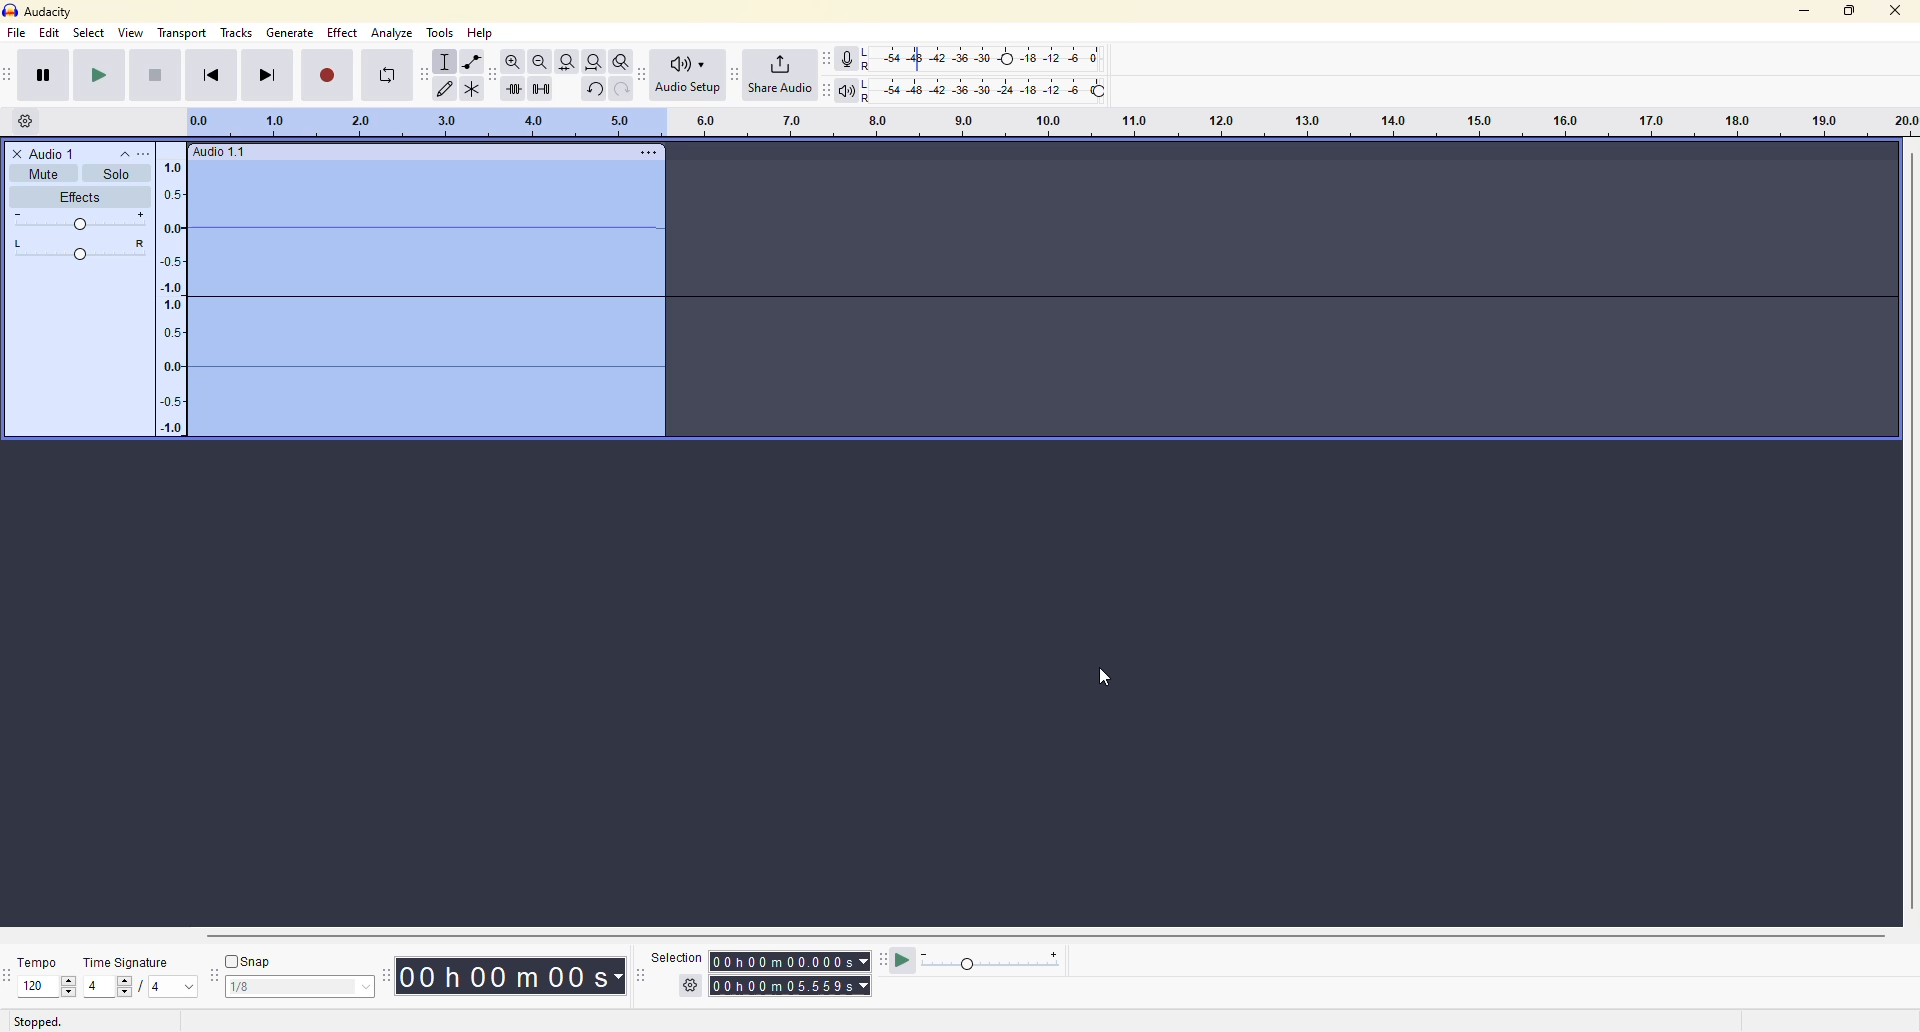 The width and height of the screenshot is (1920, 1032). I want to click on solo, so click(116, 173).